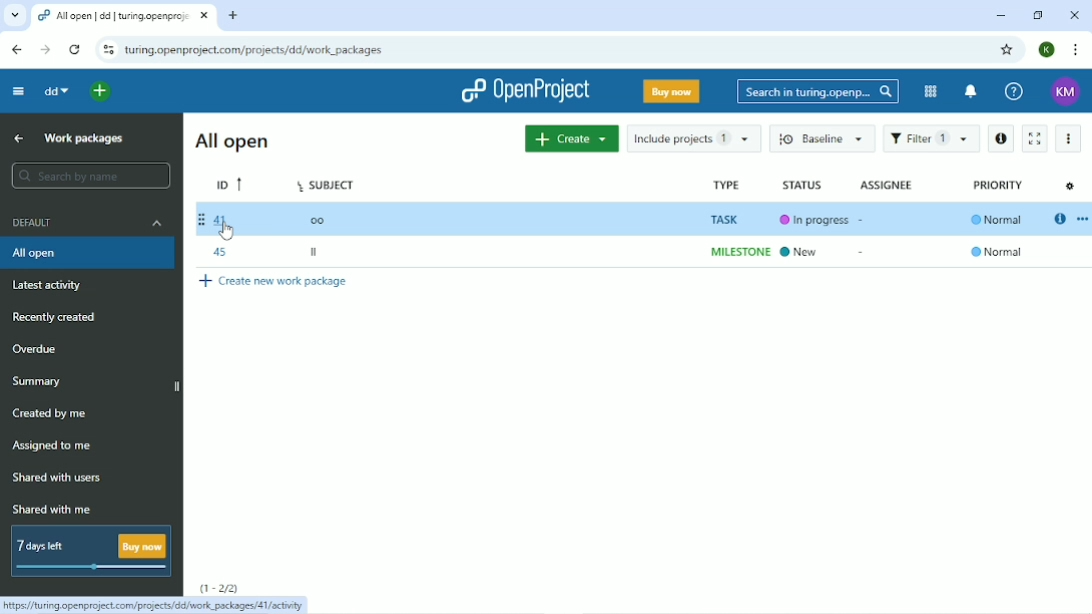  What do you see at coordinates (1065, 92) in the screenshot?
I see `Account` at bounding box center [1065, 92].